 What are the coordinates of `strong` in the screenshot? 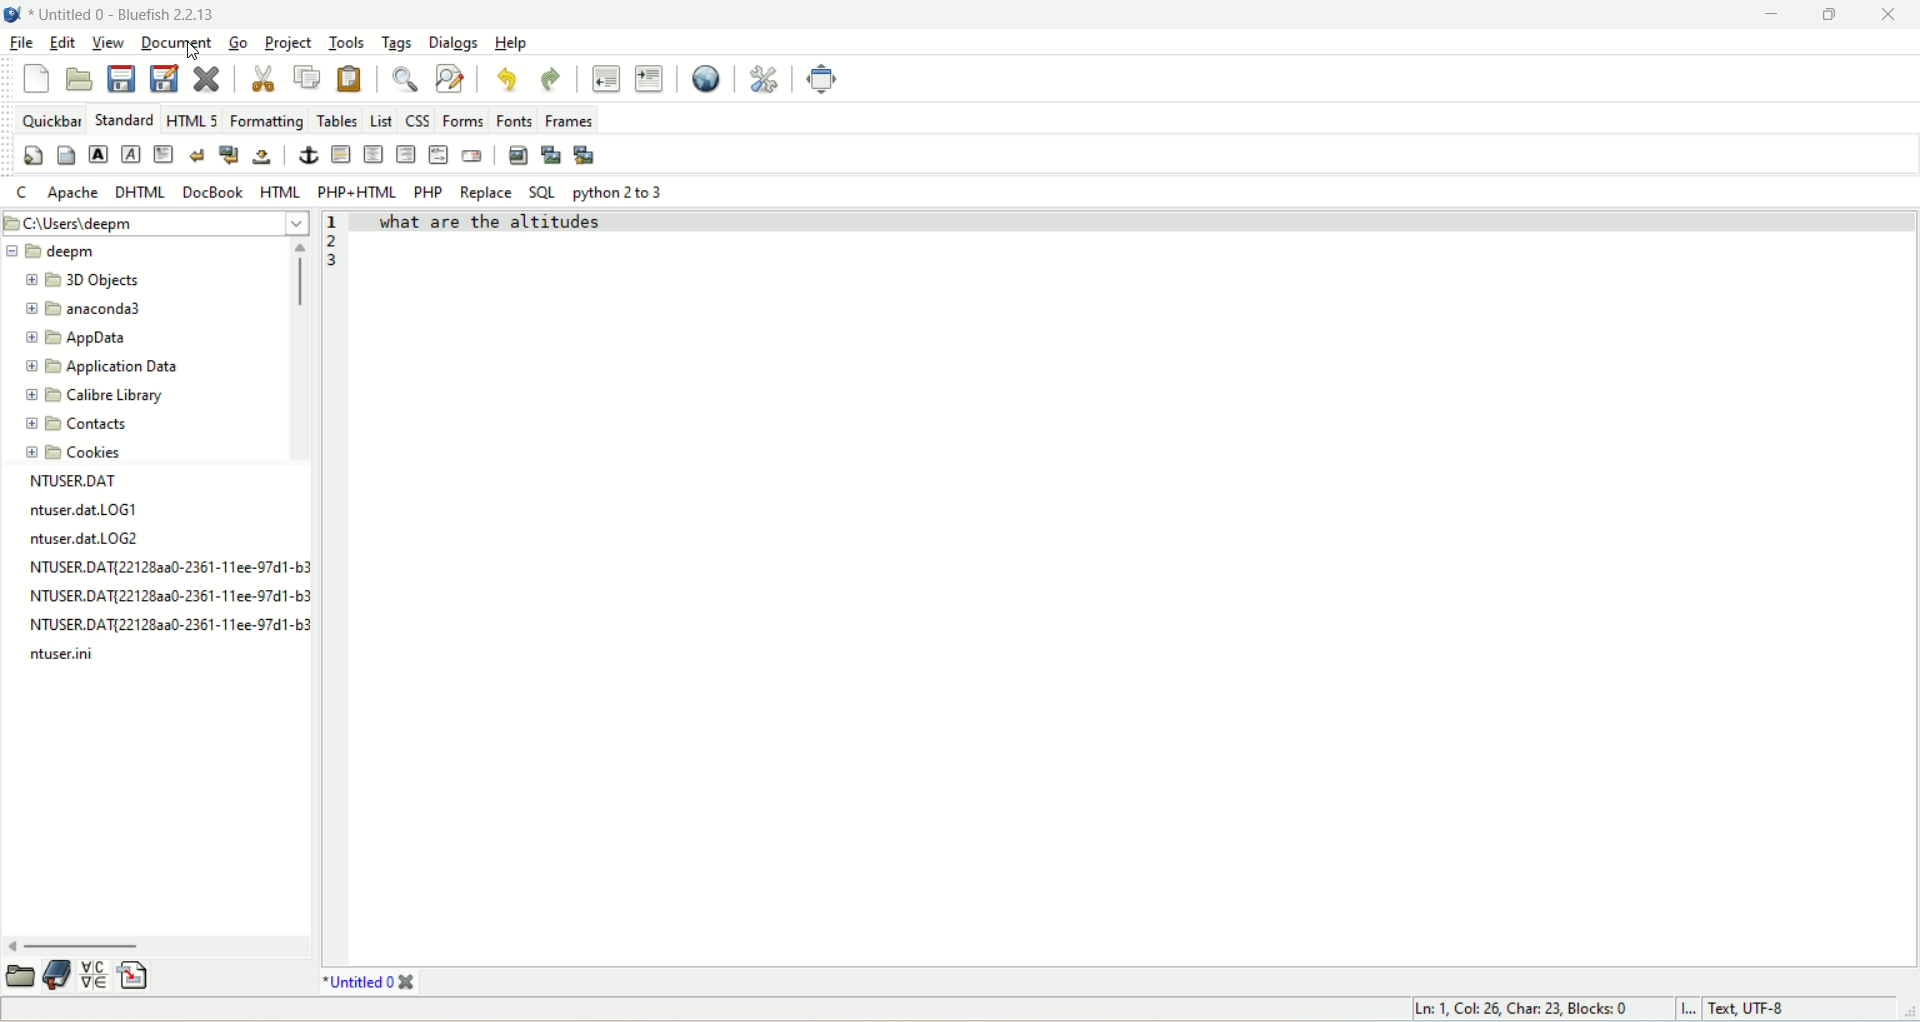 It's located at (99, 156).